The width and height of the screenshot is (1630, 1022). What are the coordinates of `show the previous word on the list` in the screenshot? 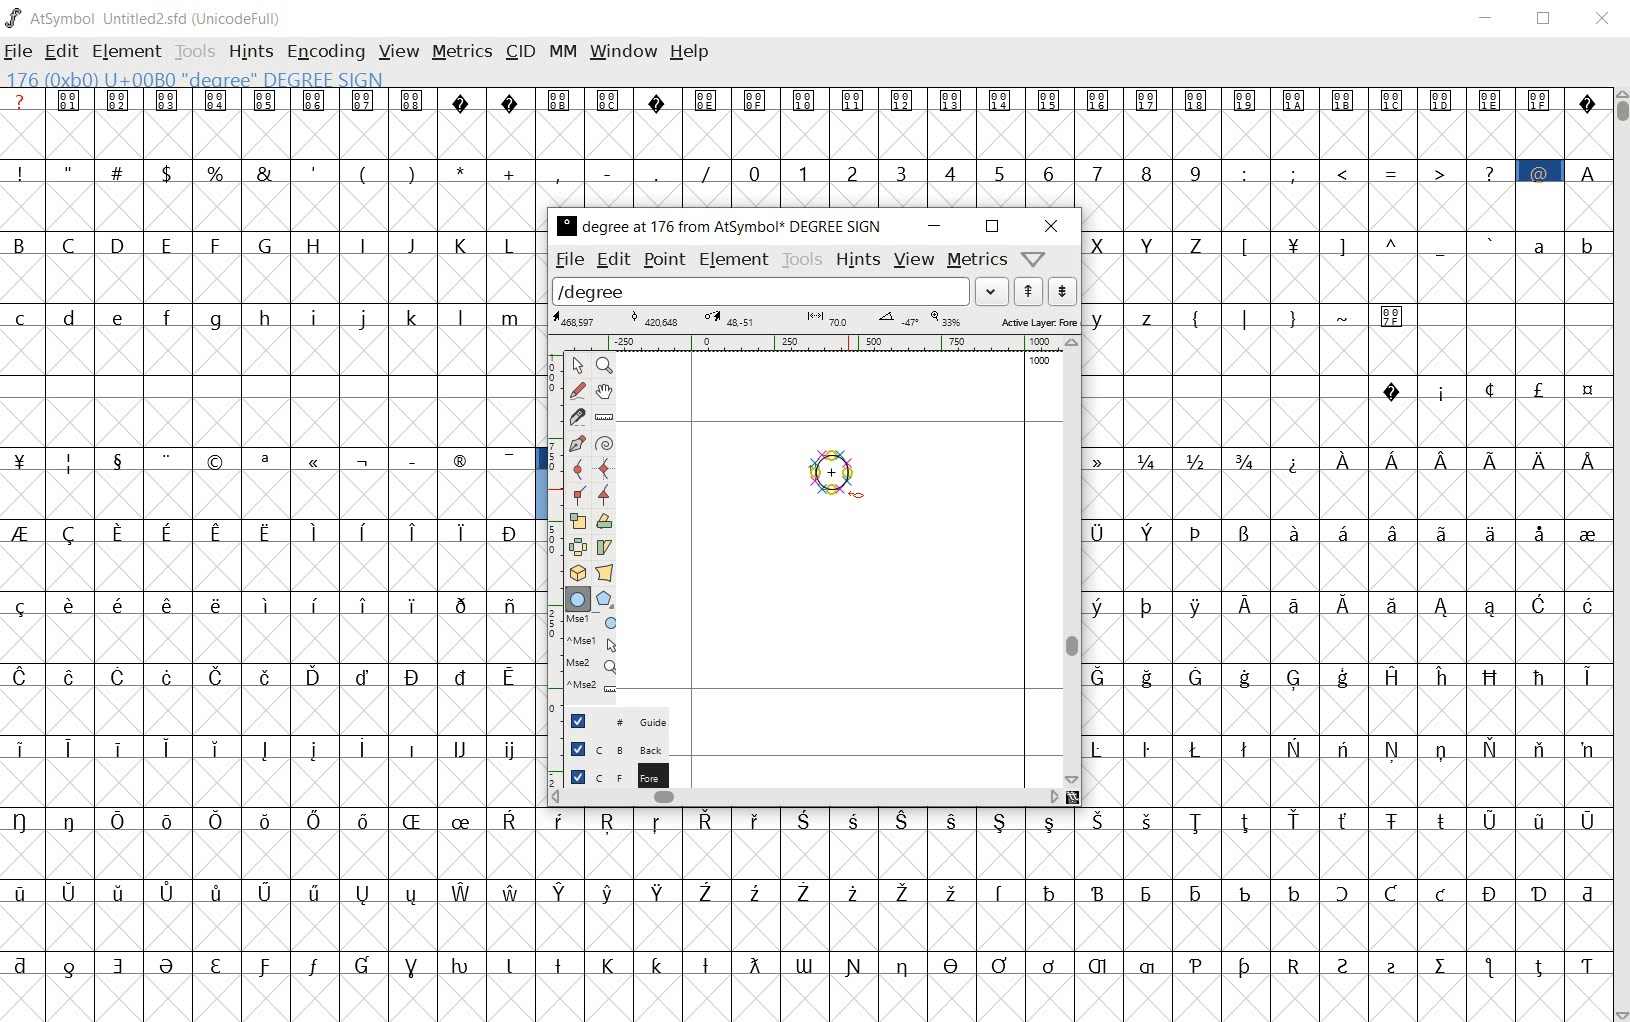 It's located at (1062, 291).